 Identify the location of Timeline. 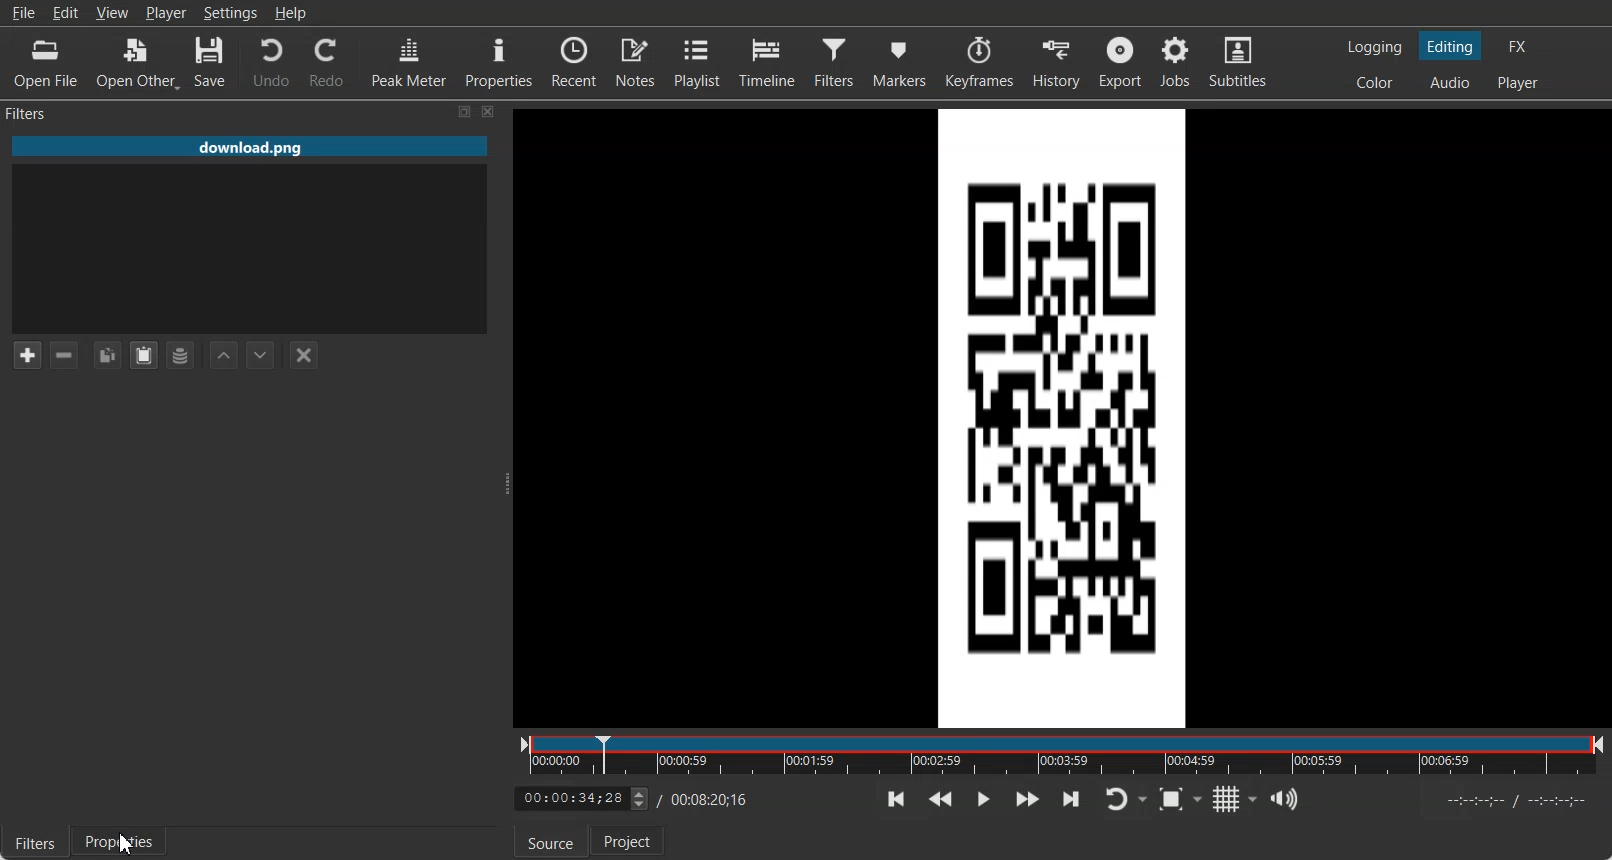
(767, 62).